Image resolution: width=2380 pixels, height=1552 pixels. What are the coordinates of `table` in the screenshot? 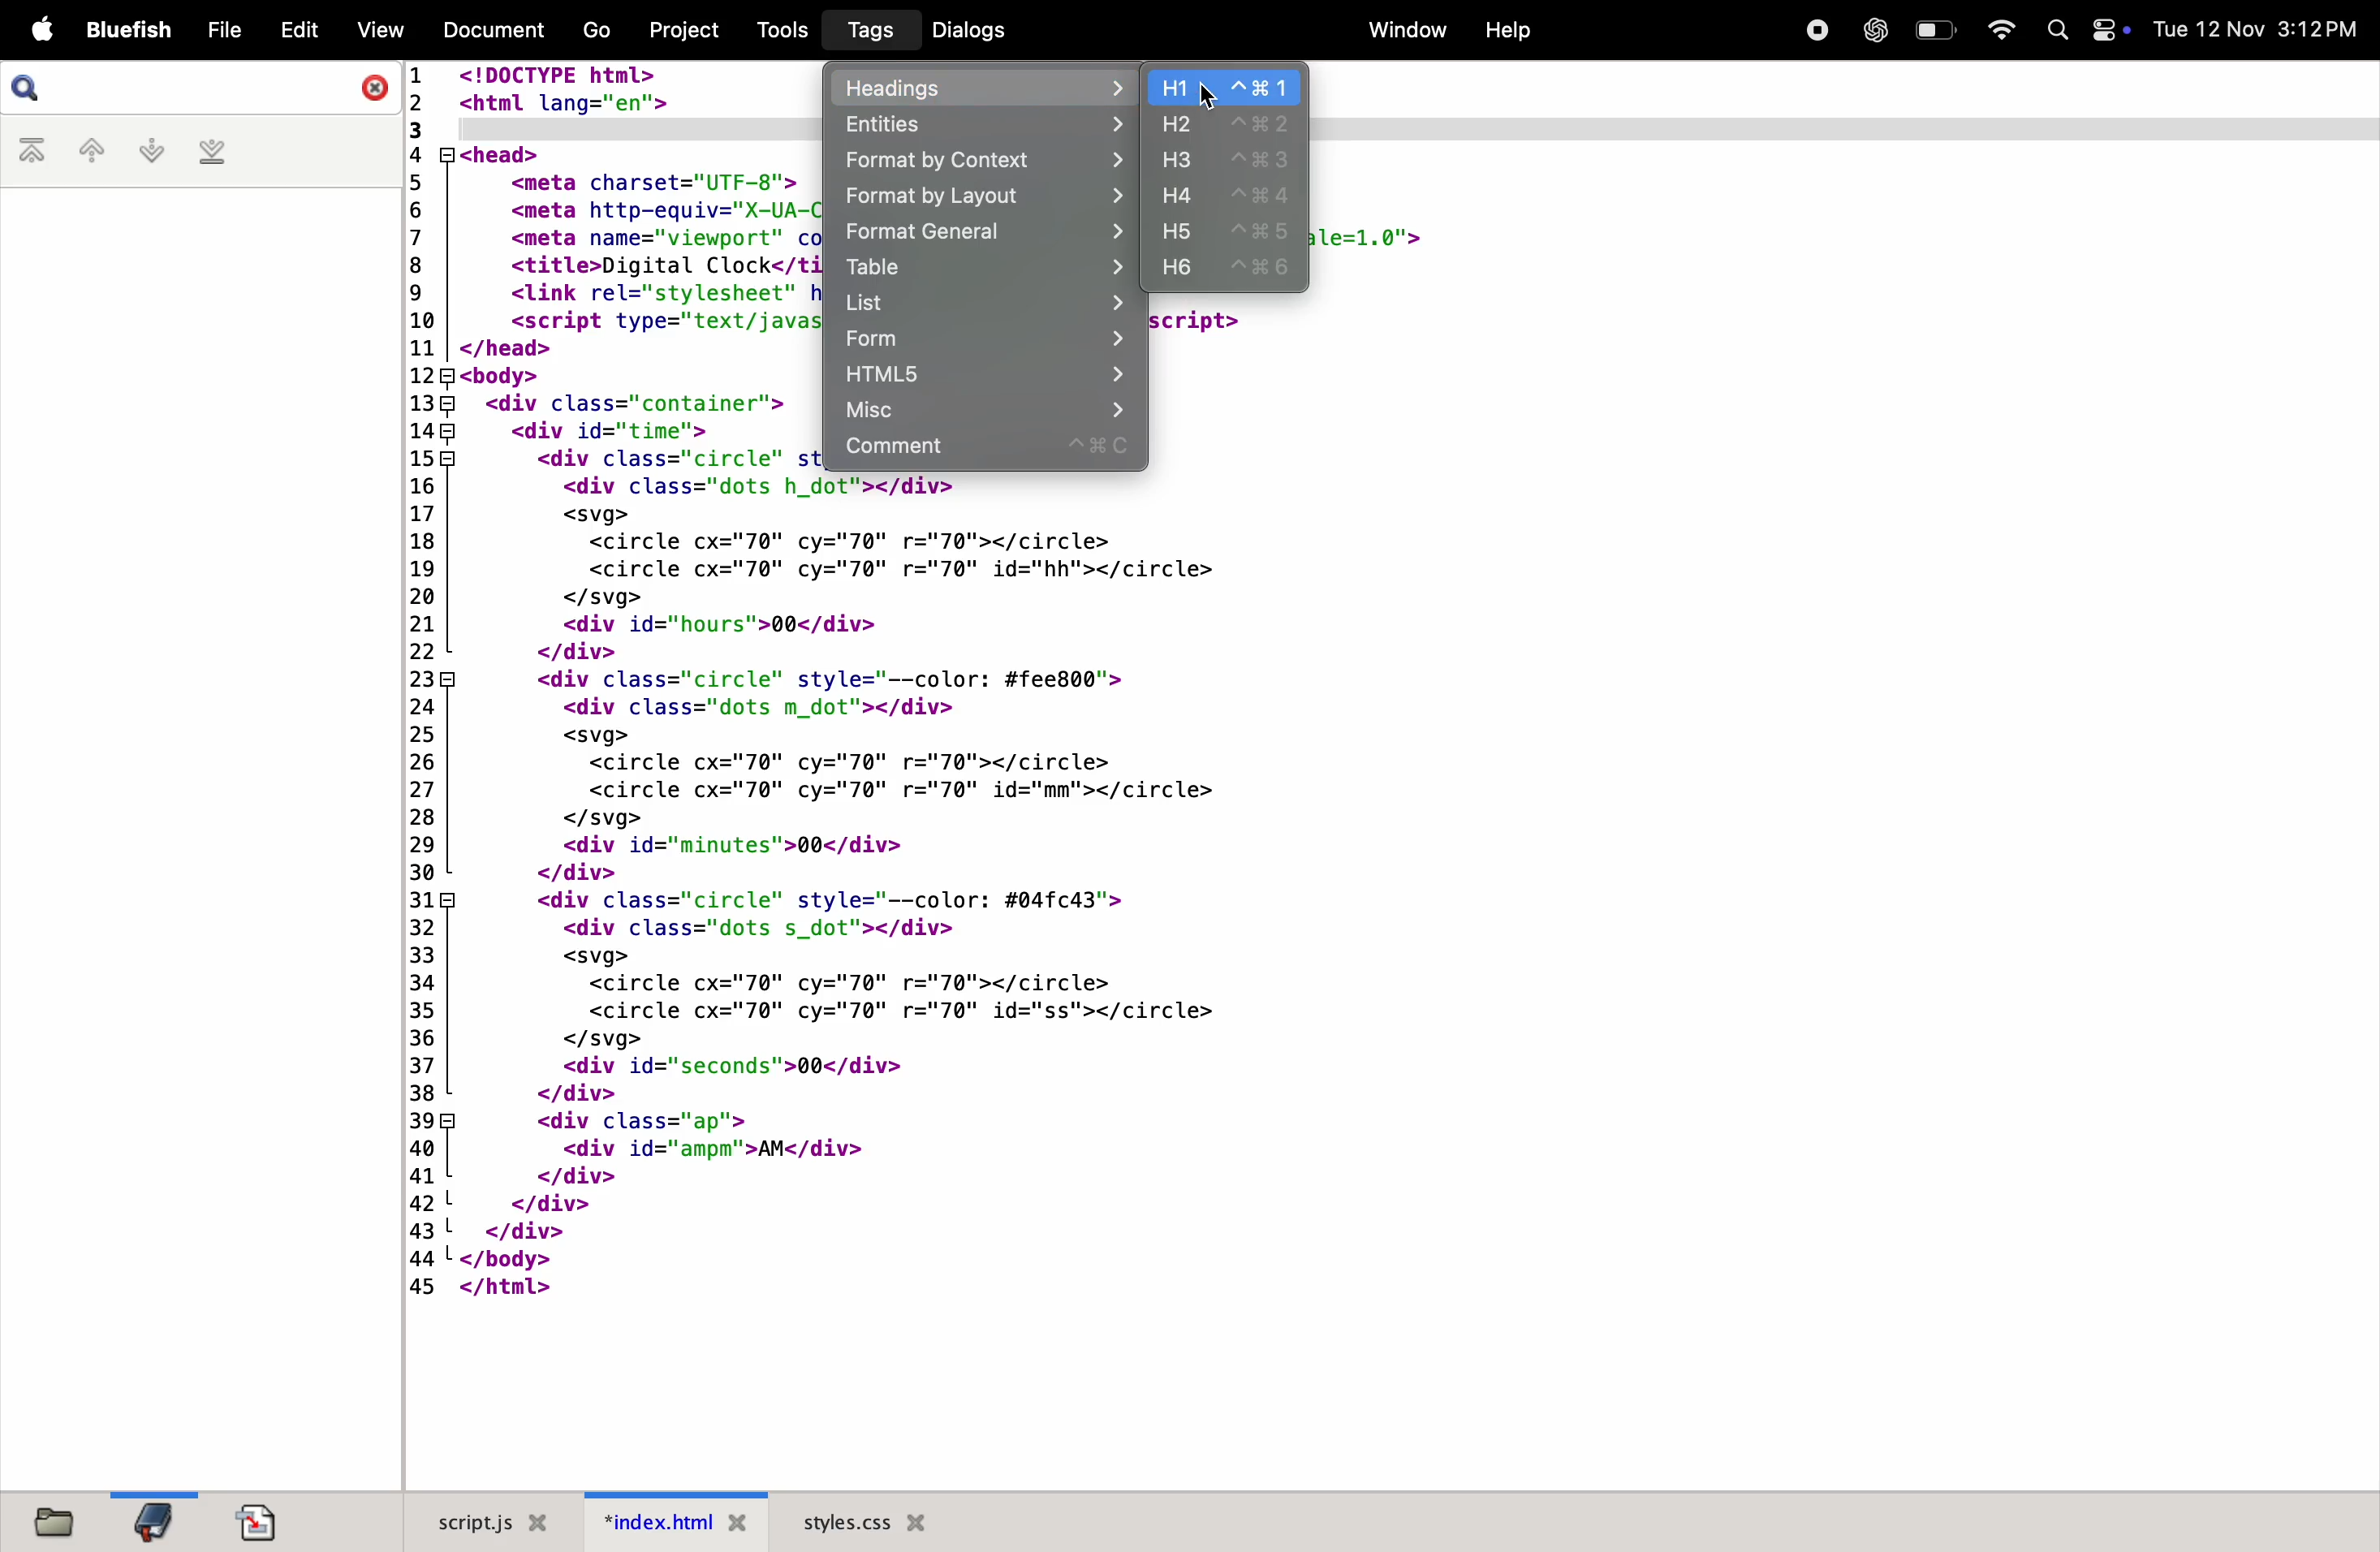 It's located at (985, 269).